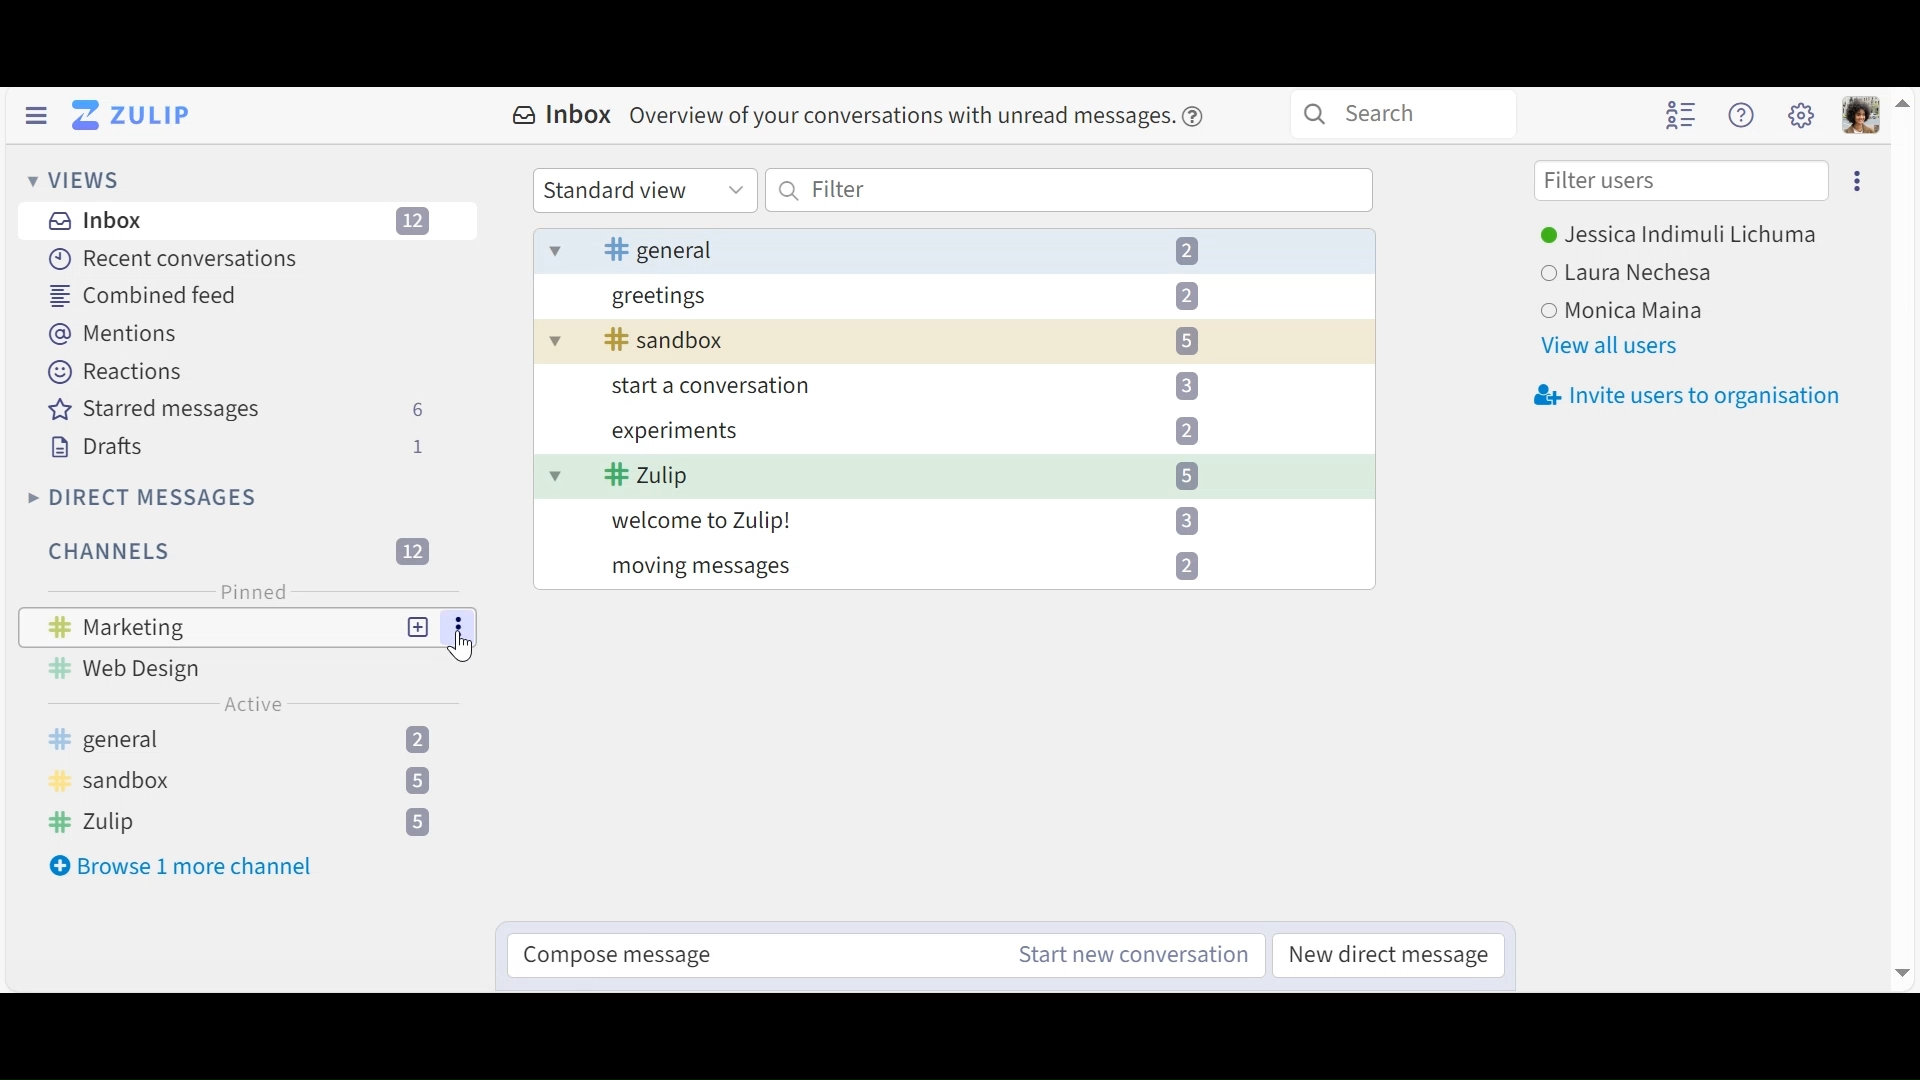 This screenshot has width=1920, height=1080. What do you see at coordinates (177, 261) in the screenshot?
I see `Recent Conversation` at bounding box center [177, 261].